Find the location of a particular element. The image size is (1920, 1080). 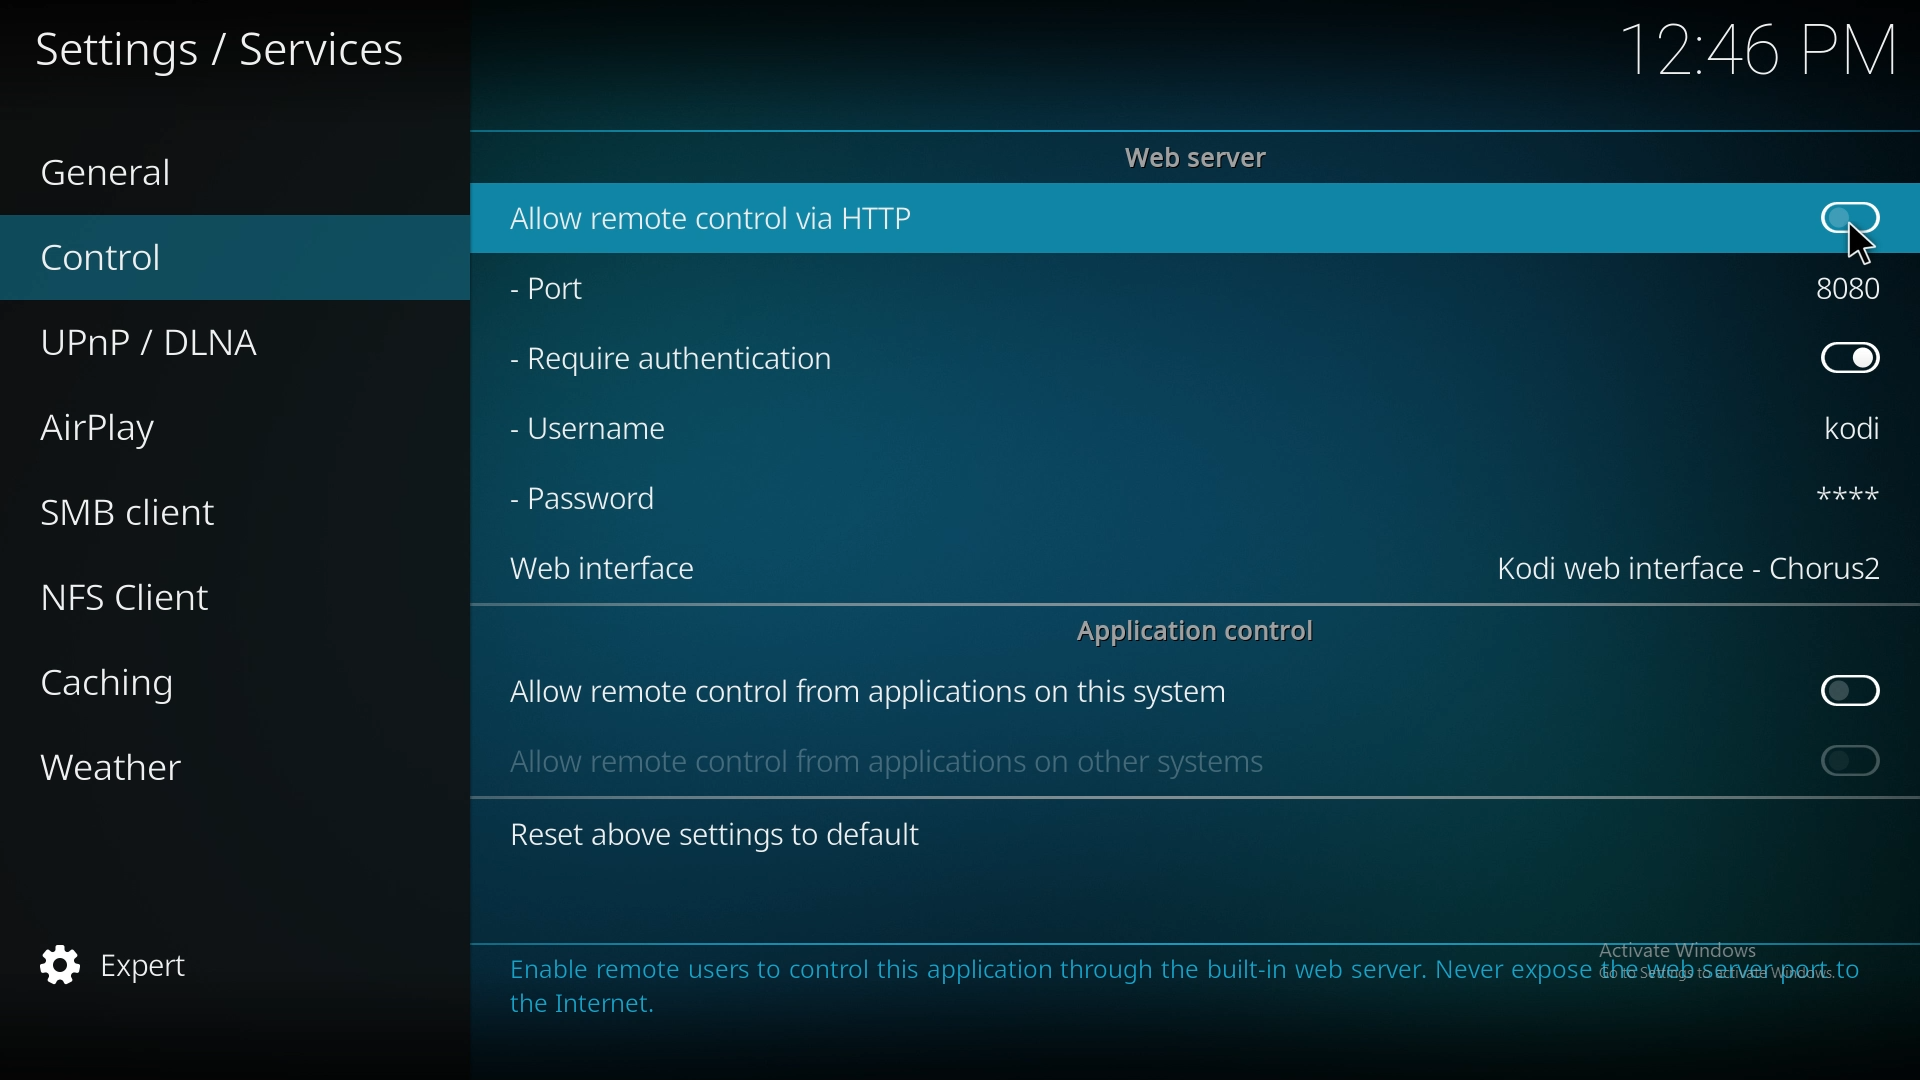

info is located at coordinates (1165, 984).